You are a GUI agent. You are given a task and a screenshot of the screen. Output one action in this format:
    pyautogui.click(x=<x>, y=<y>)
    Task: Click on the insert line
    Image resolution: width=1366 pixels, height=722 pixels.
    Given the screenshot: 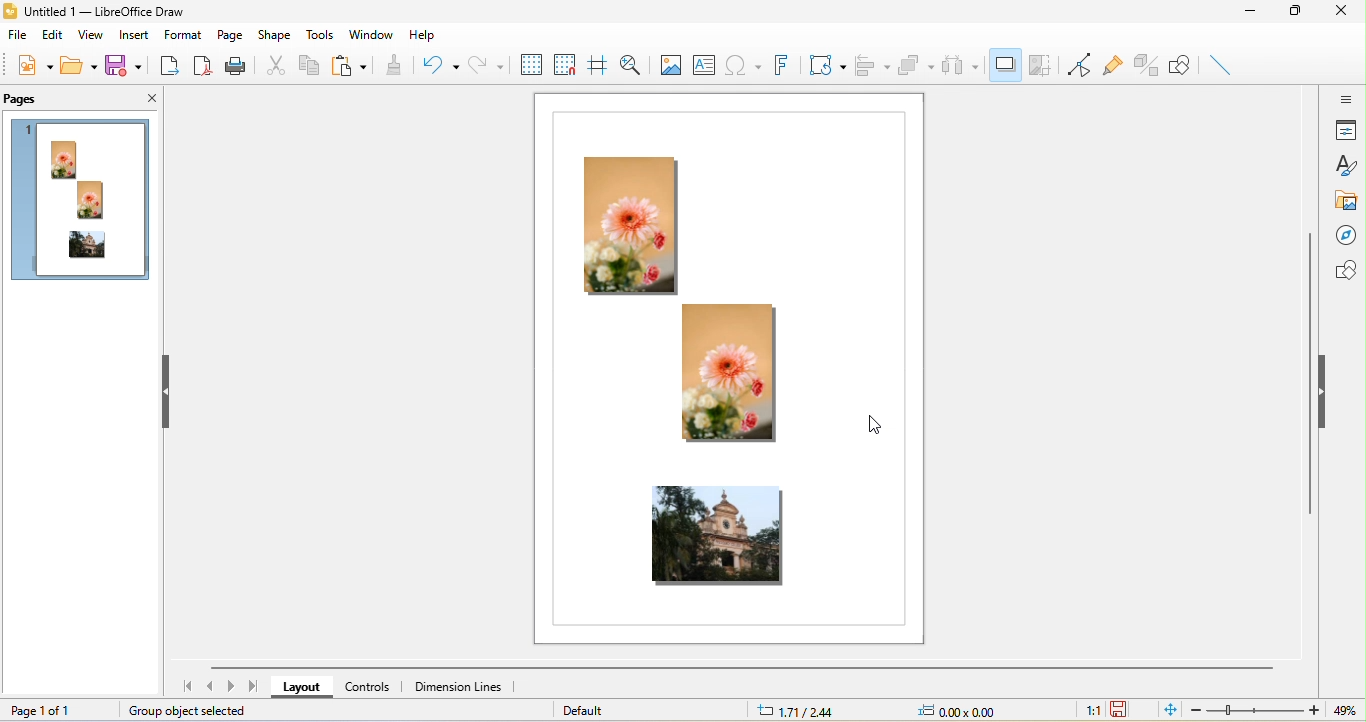 What is the action you would take?
    pyautogui.click(x=1222, y=63)
    